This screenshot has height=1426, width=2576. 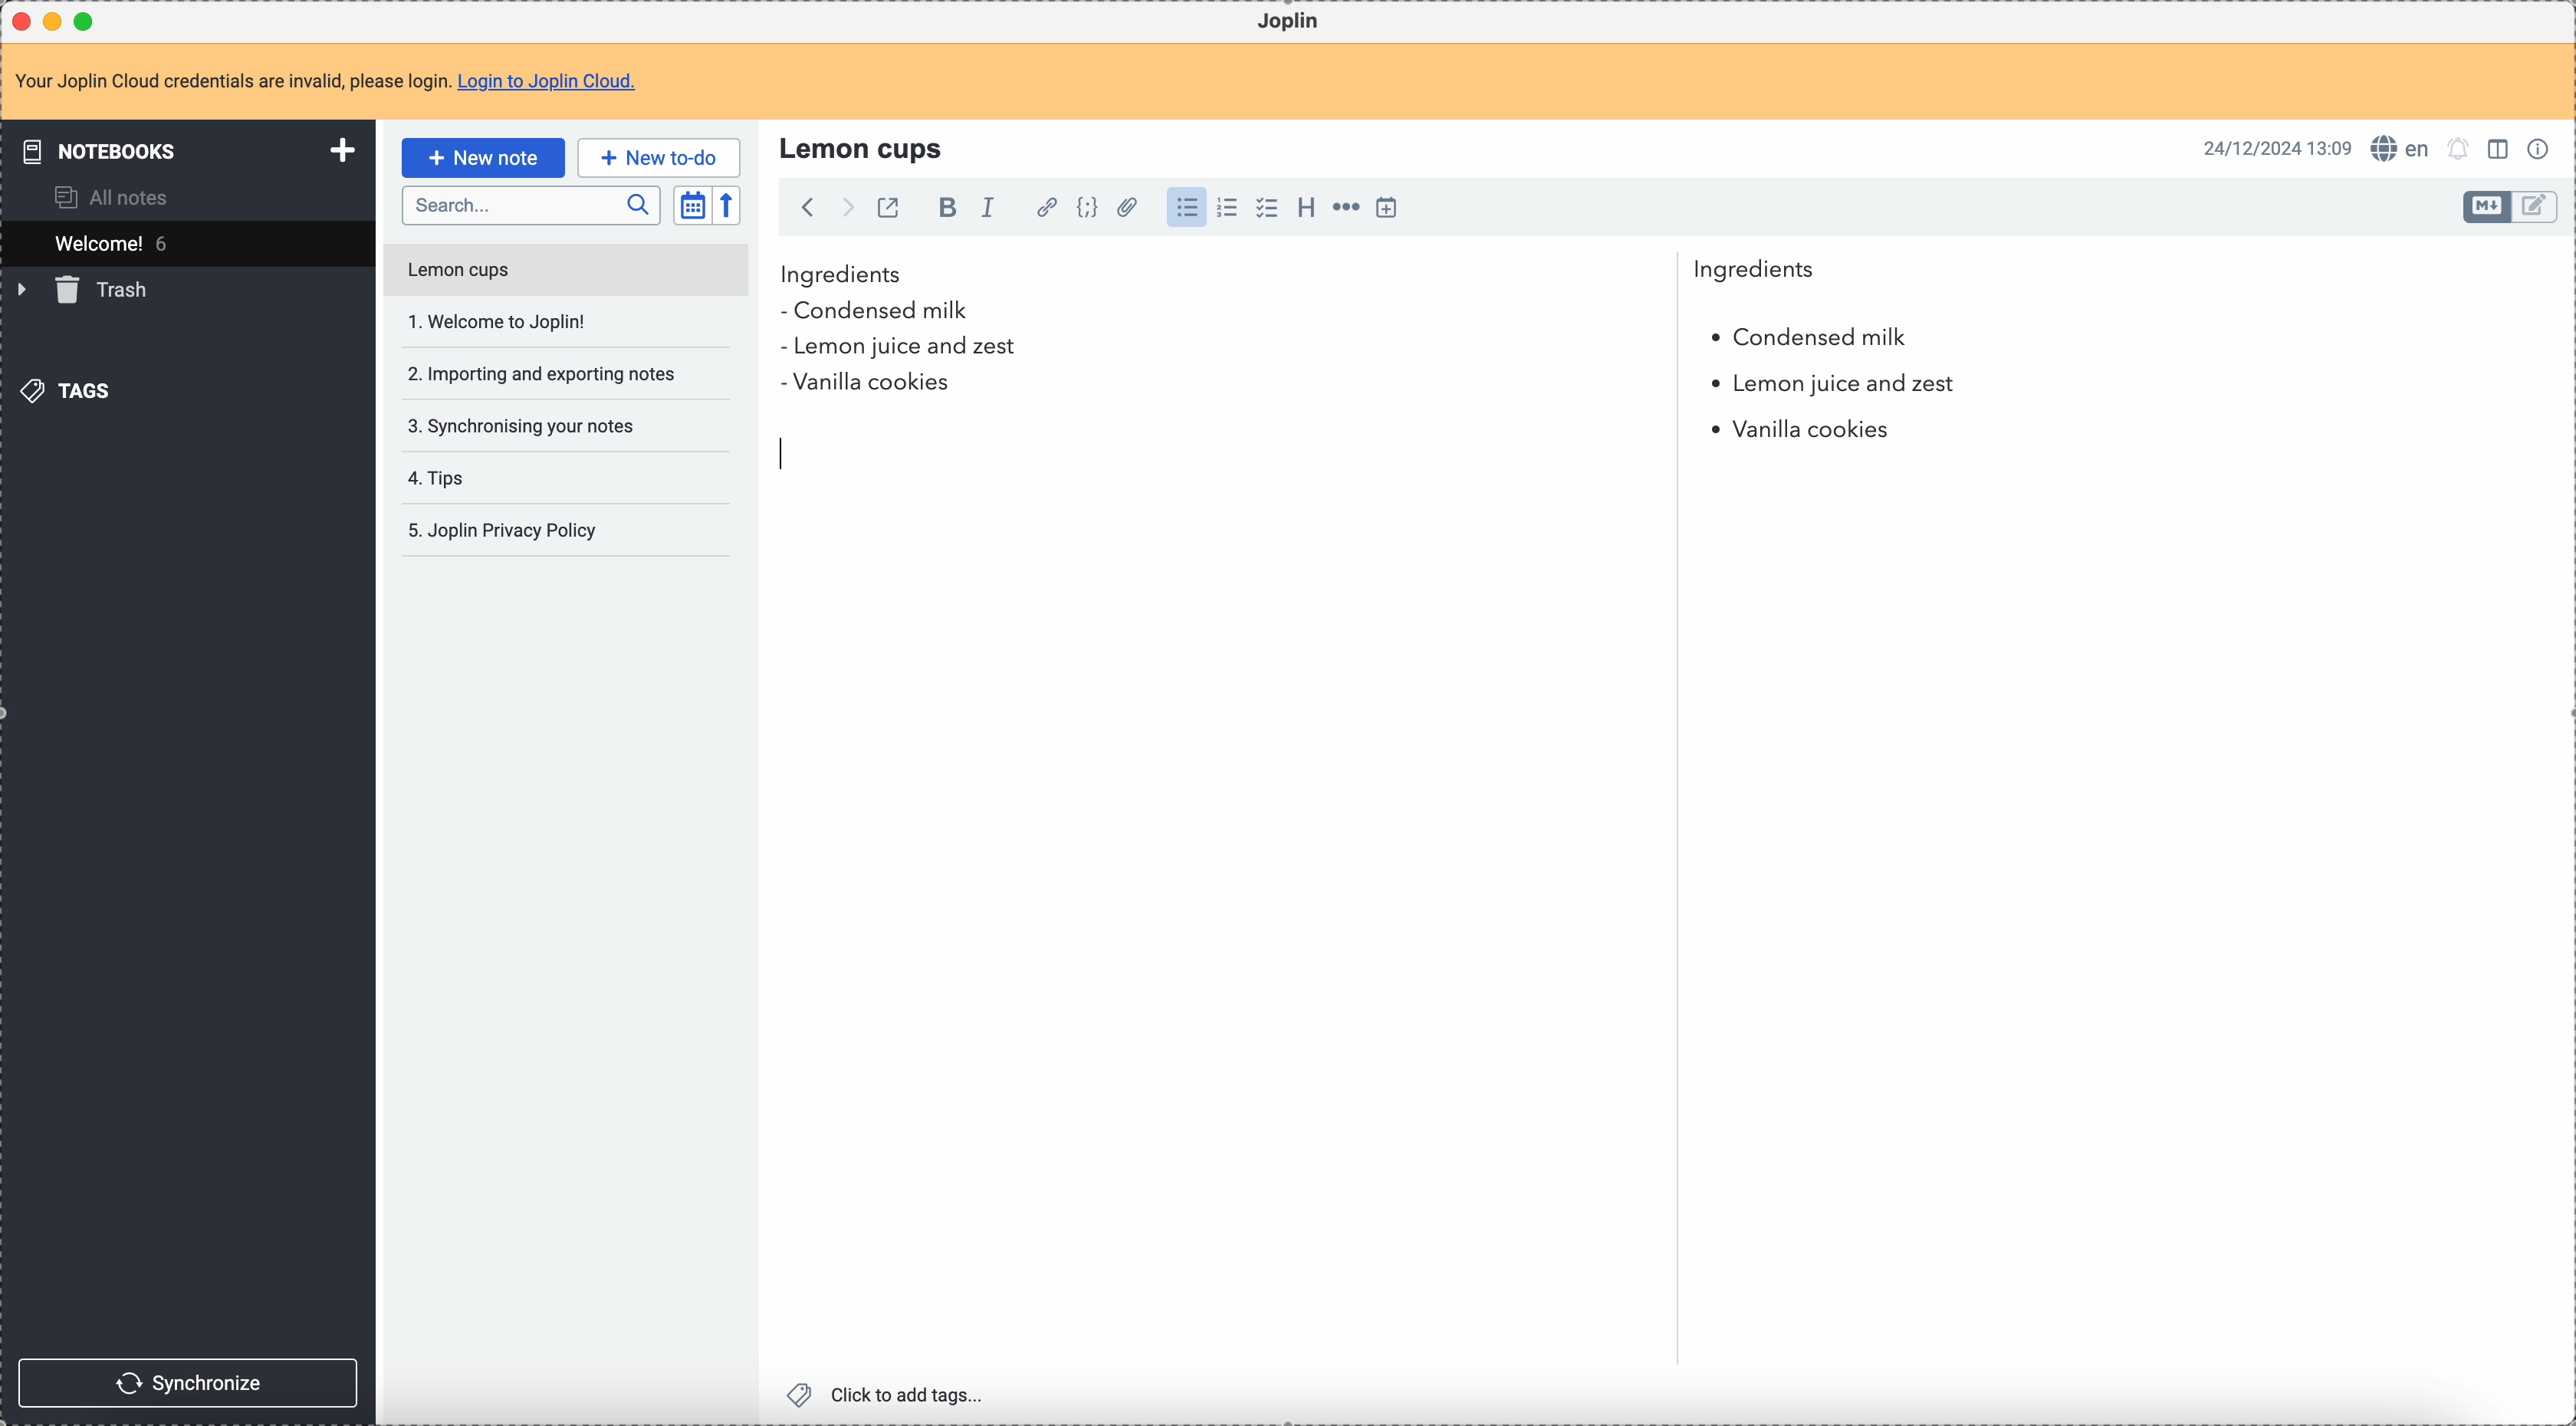 What do you see at coordinates (57, 23) in the screenshot?
I see `minimize` at bounding box center [57, 23].